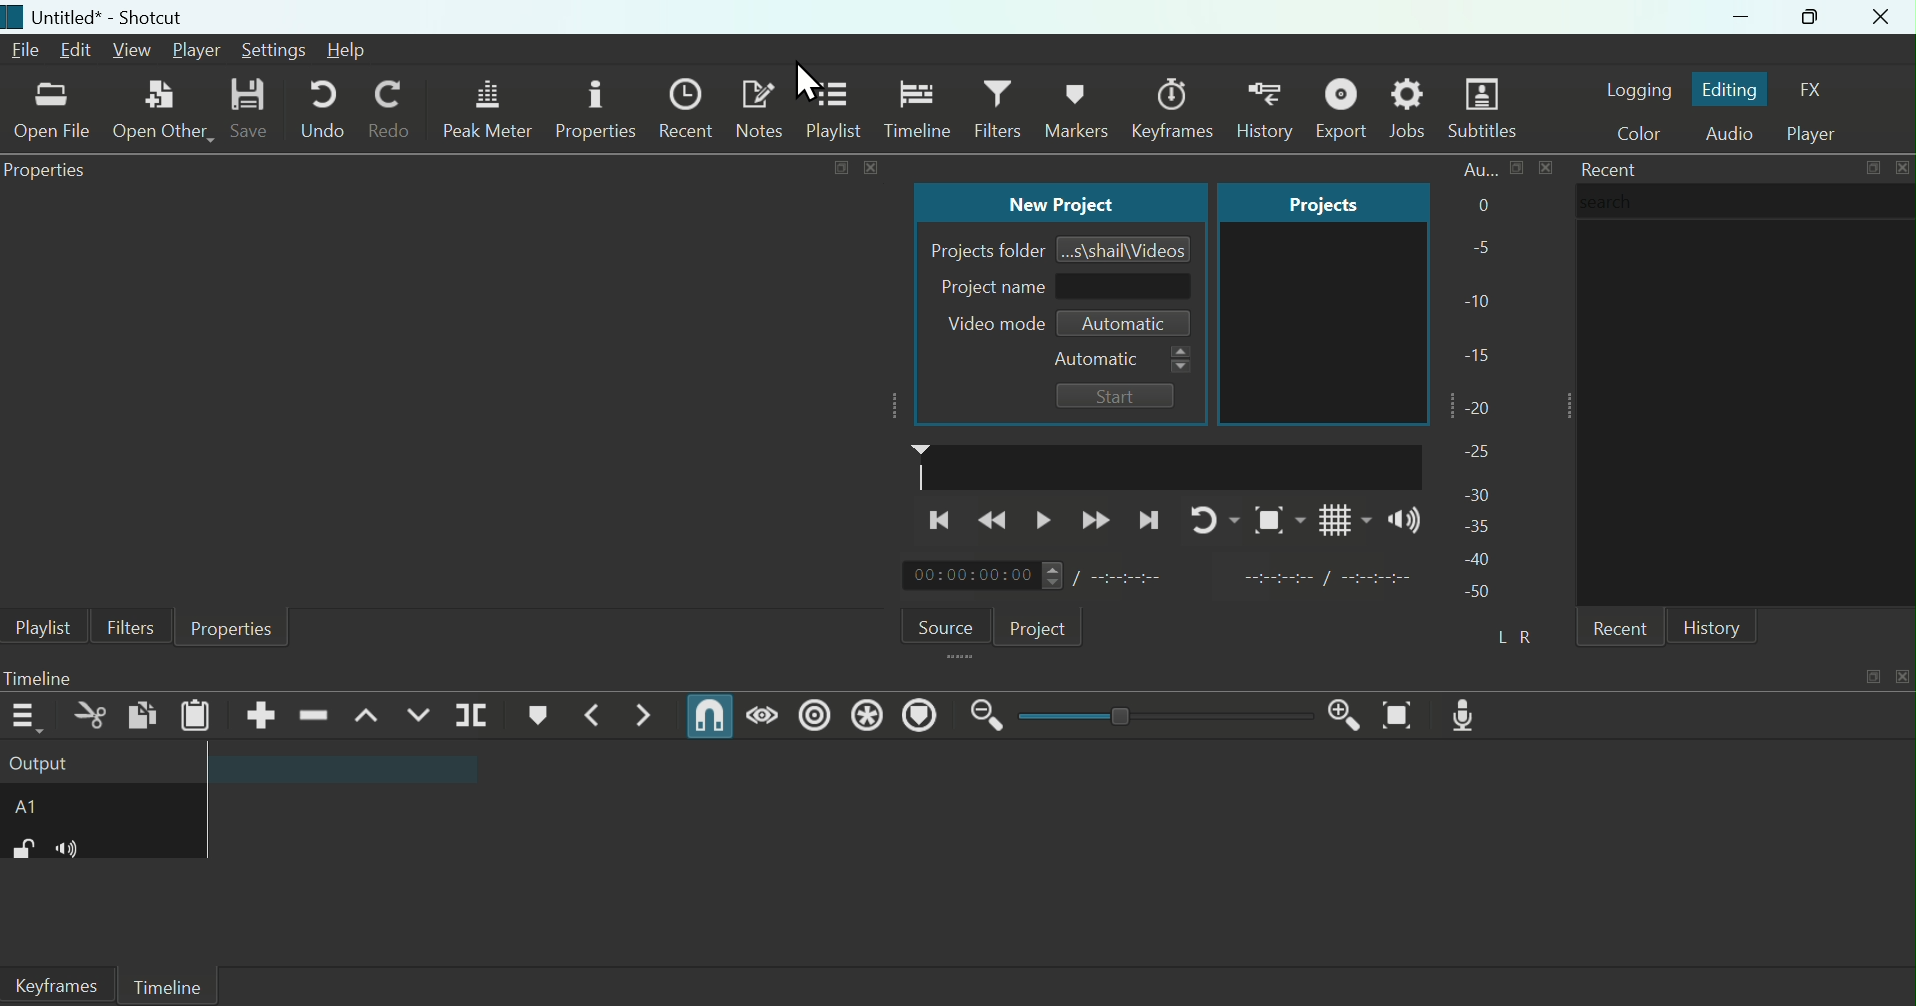 This screenshot has height=1006, width=1916. Describe the element at coordinates (365, 715) in the screenshot. I see `Lift` at that location.